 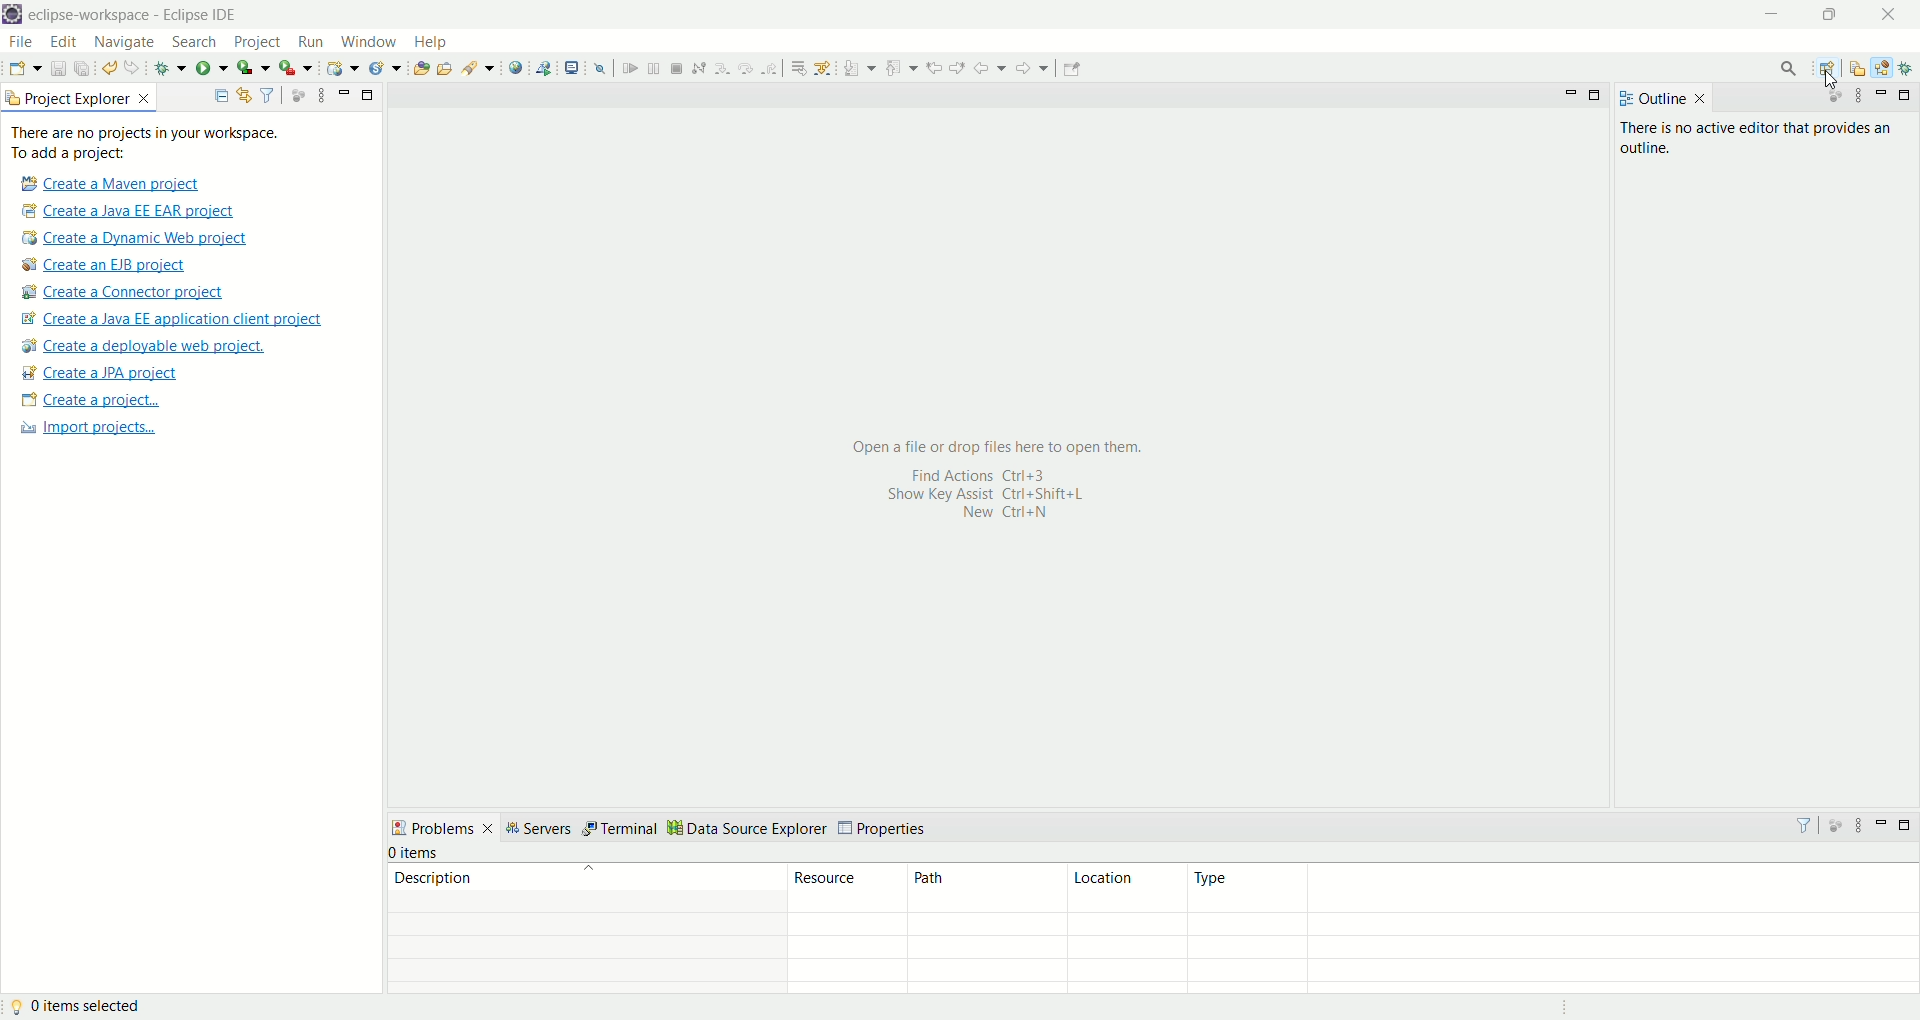 What do you see at coordinates (1904, 97) in the screenshot?
I see `maximize` at bounding box center [1904, 97].